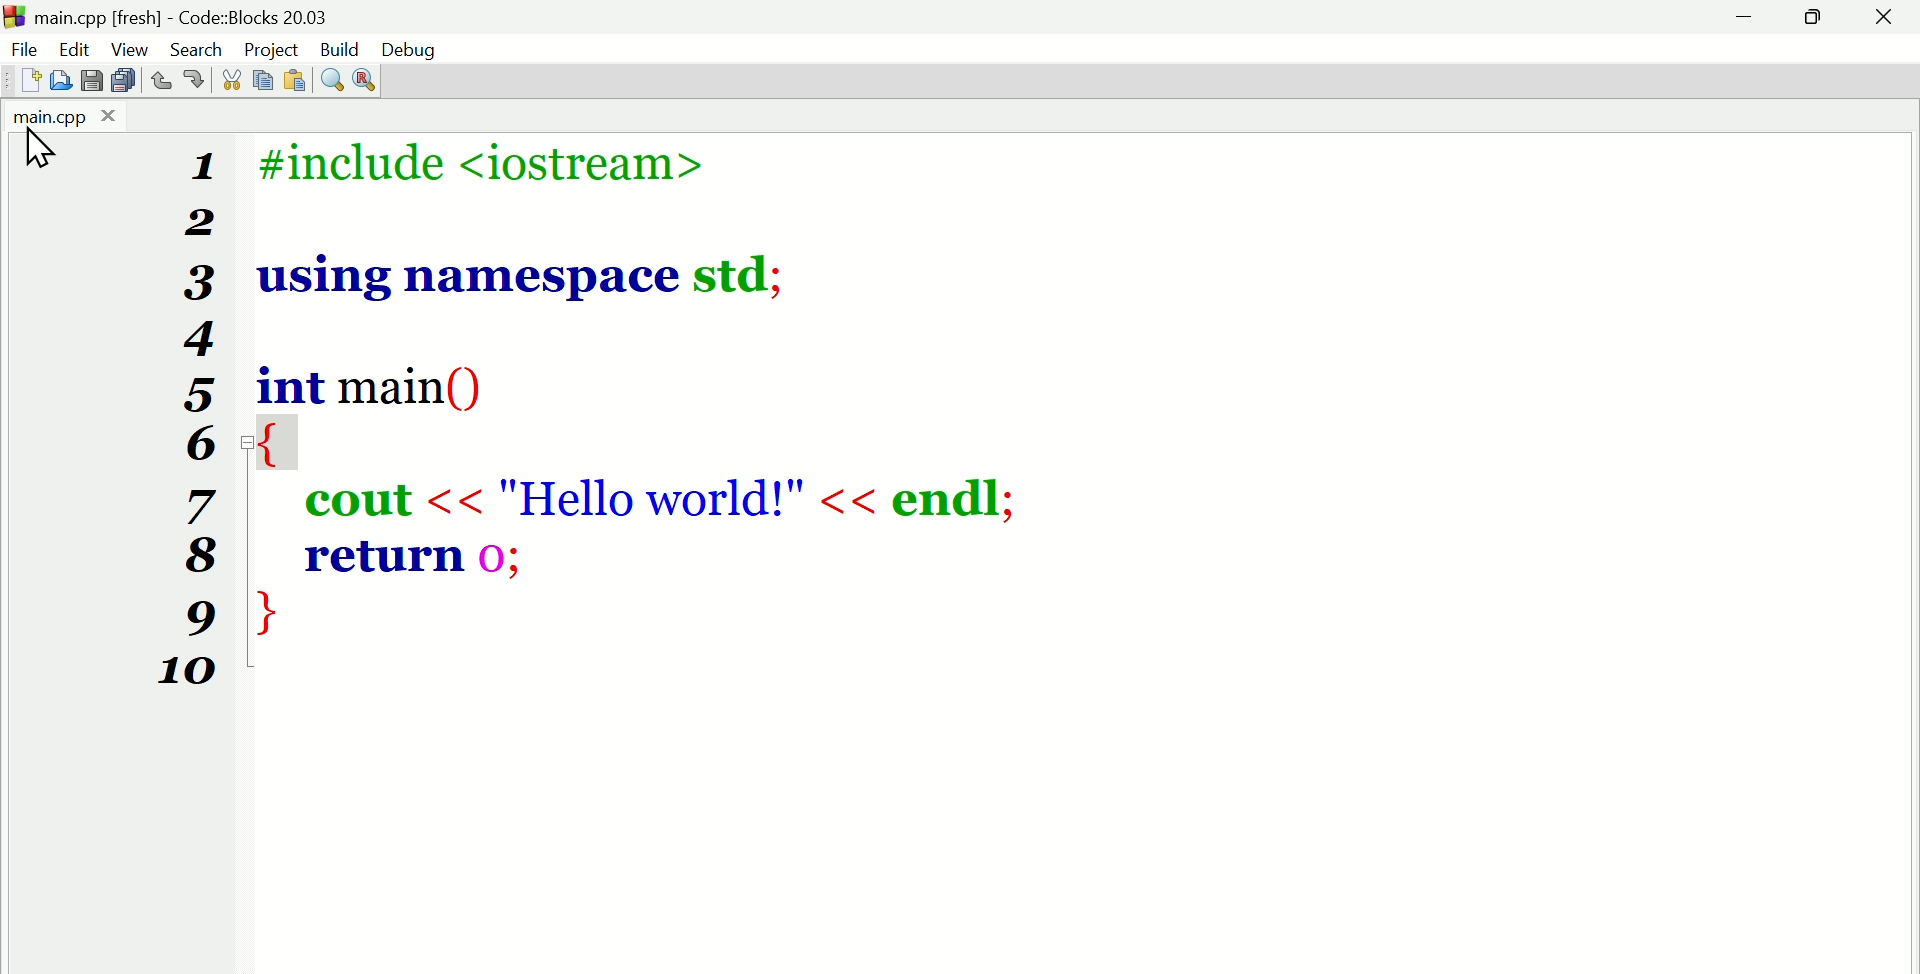 This screenshot has width=1920, height=974. I want to click on View, so click(133, 48).